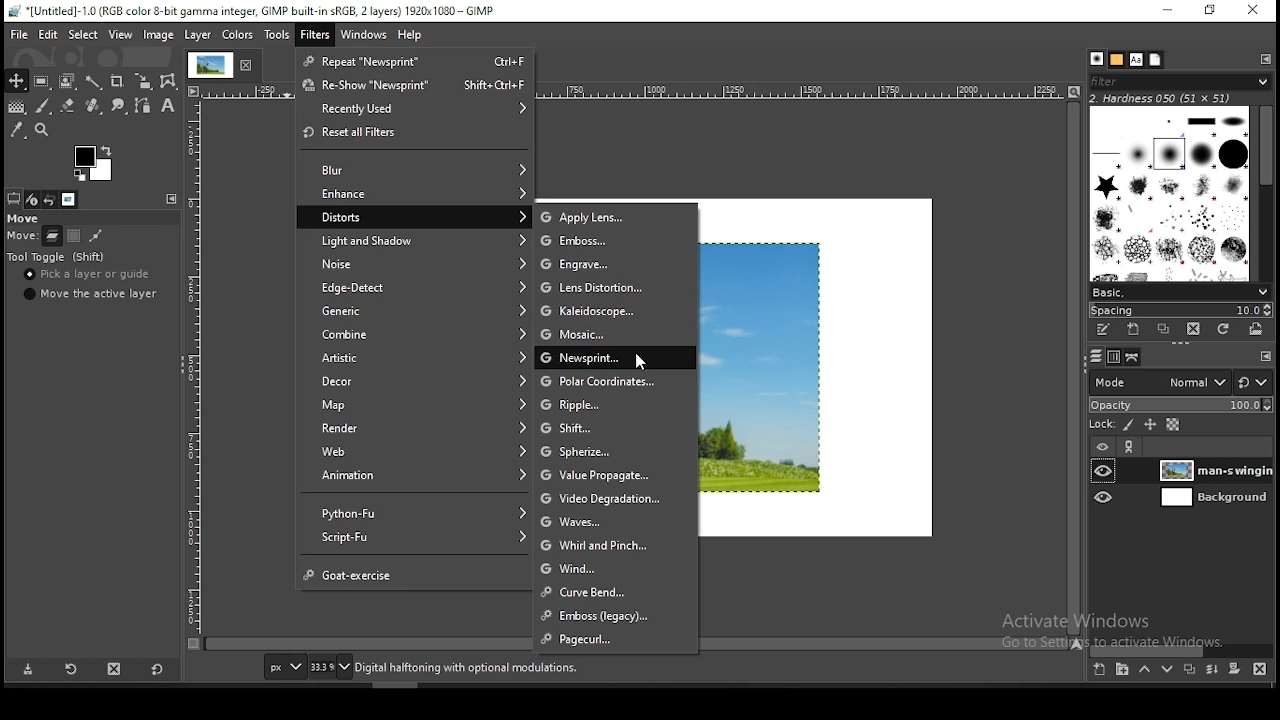  I want to click on newsprint, so click(612, 357).